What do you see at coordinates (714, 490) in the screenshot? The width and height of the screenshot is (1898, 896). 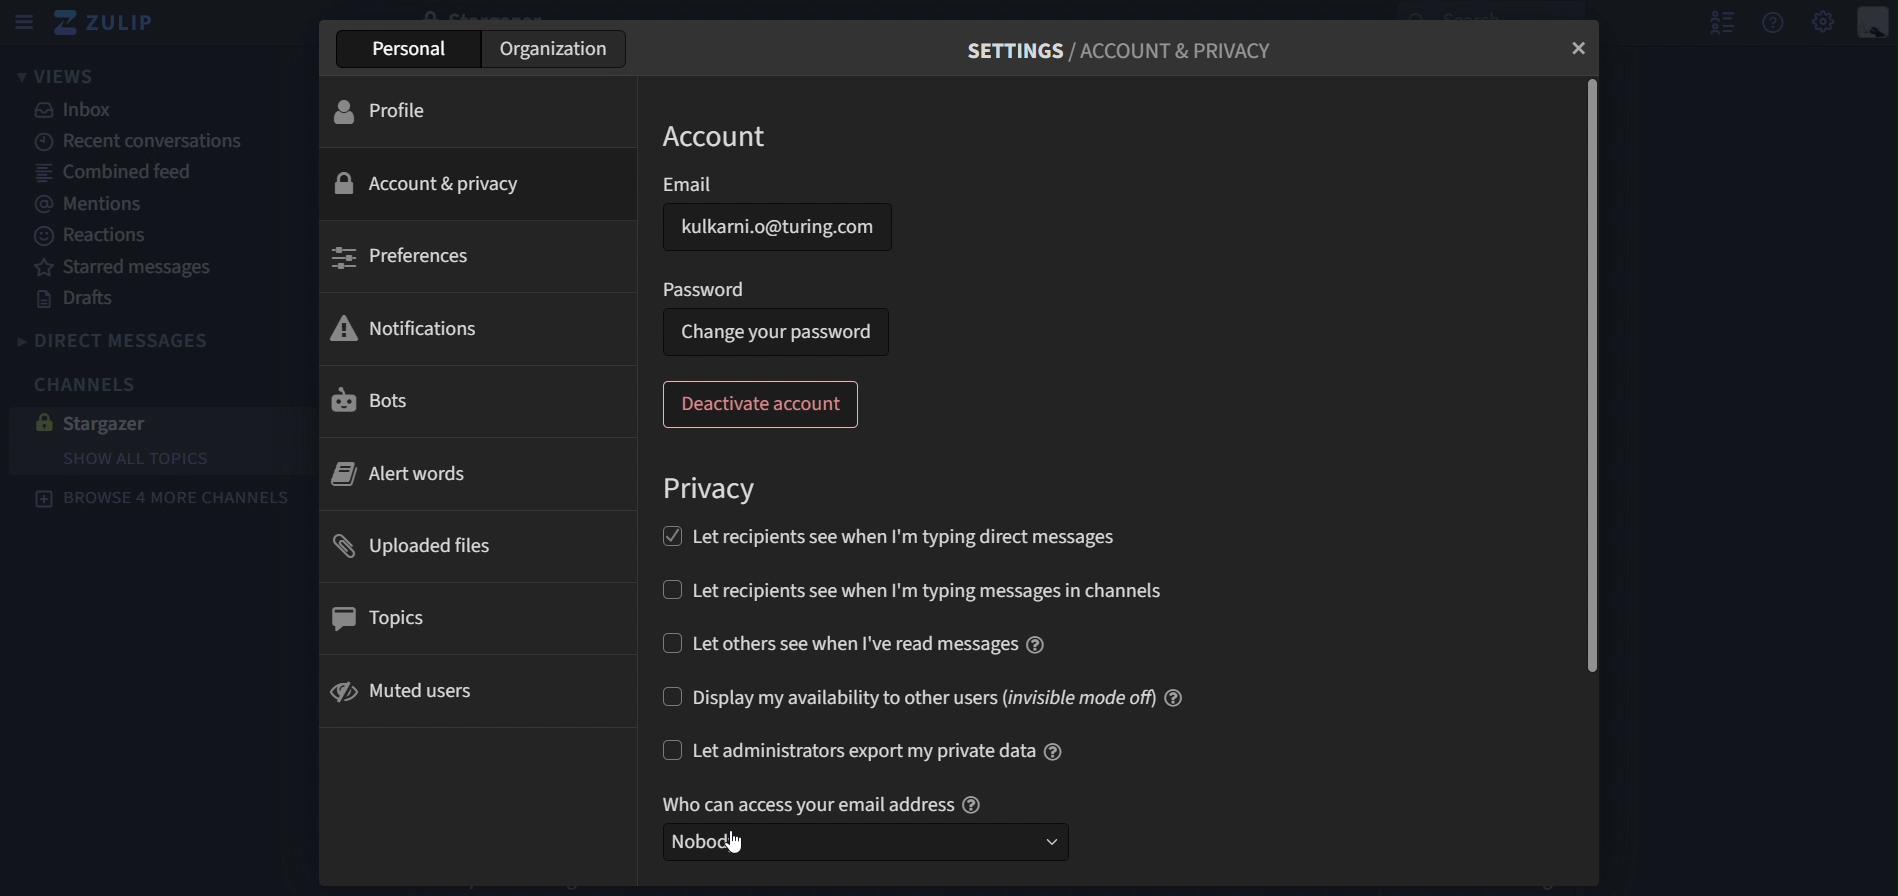 I see `privacy` at bounding box center [714, 490].